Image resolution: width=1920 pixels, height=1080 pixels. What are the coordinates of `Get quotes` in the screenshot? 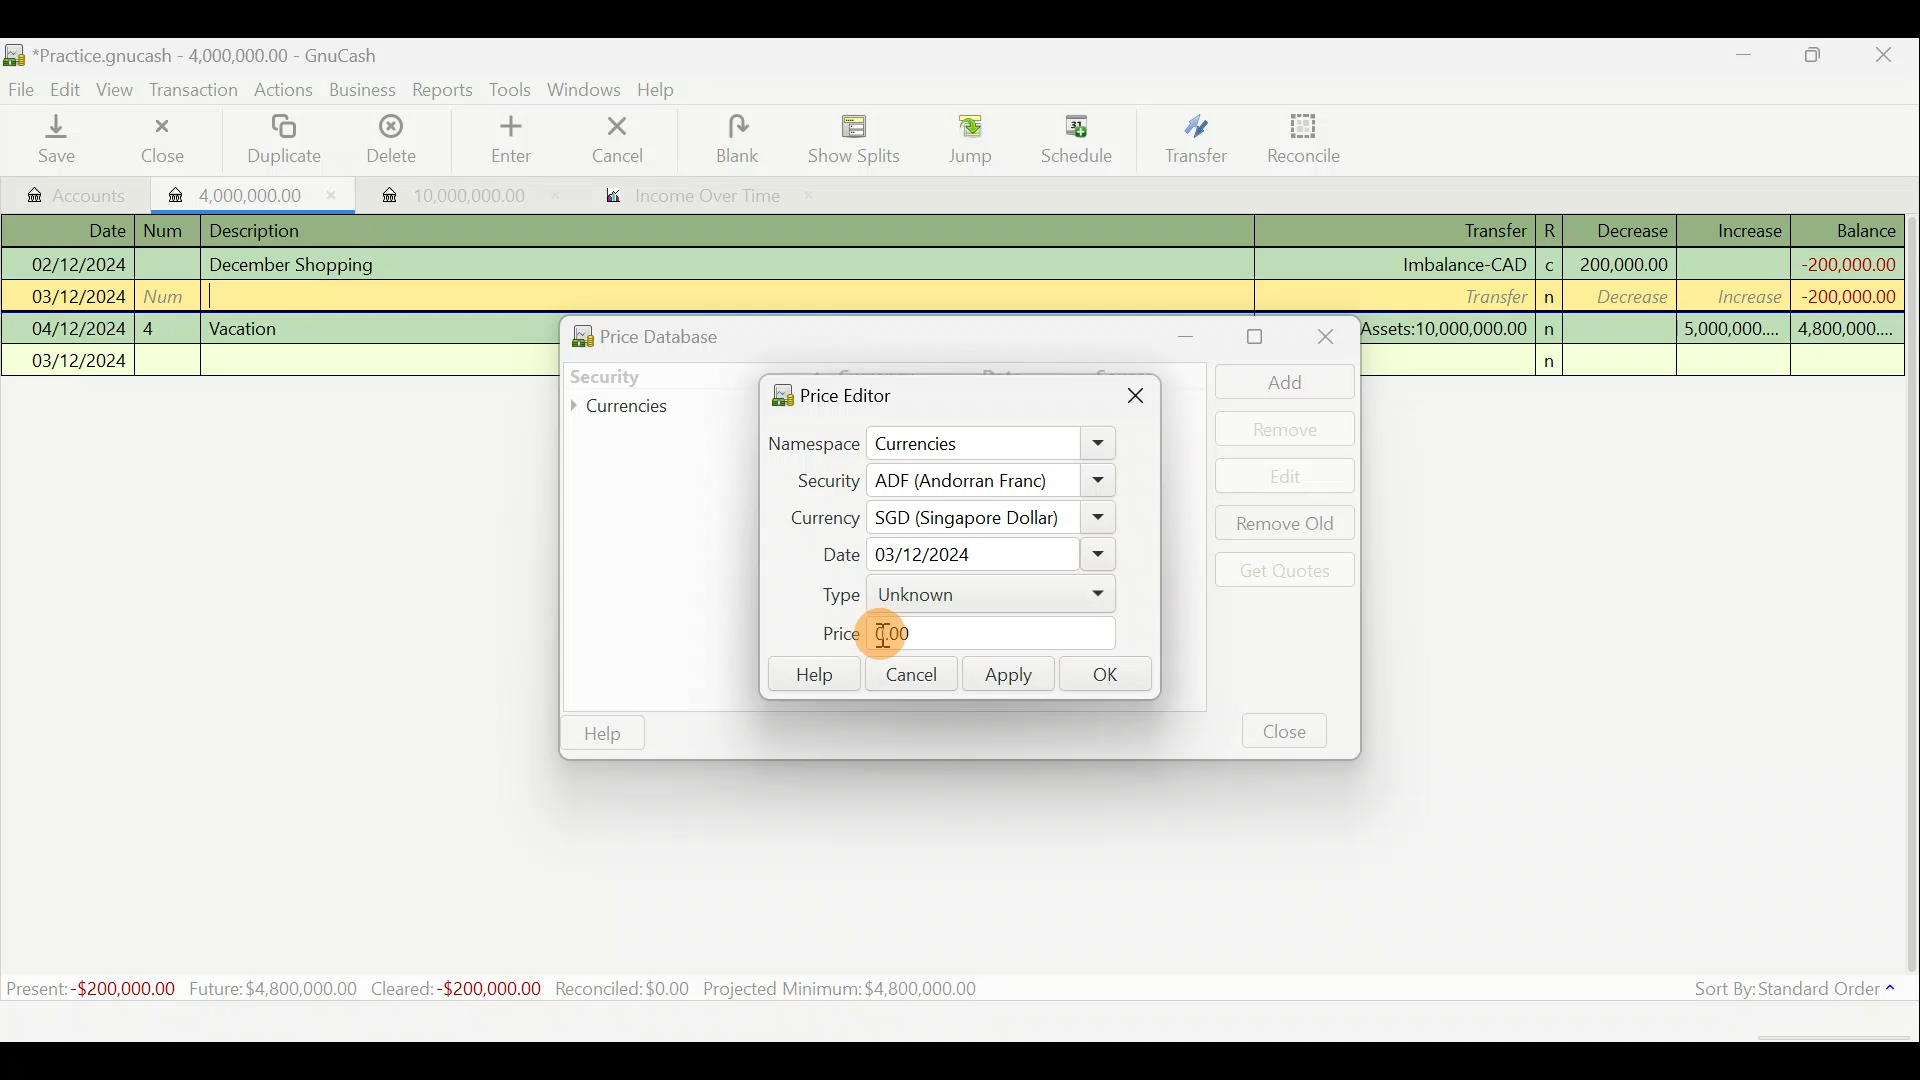 It's located at (1281, 569).